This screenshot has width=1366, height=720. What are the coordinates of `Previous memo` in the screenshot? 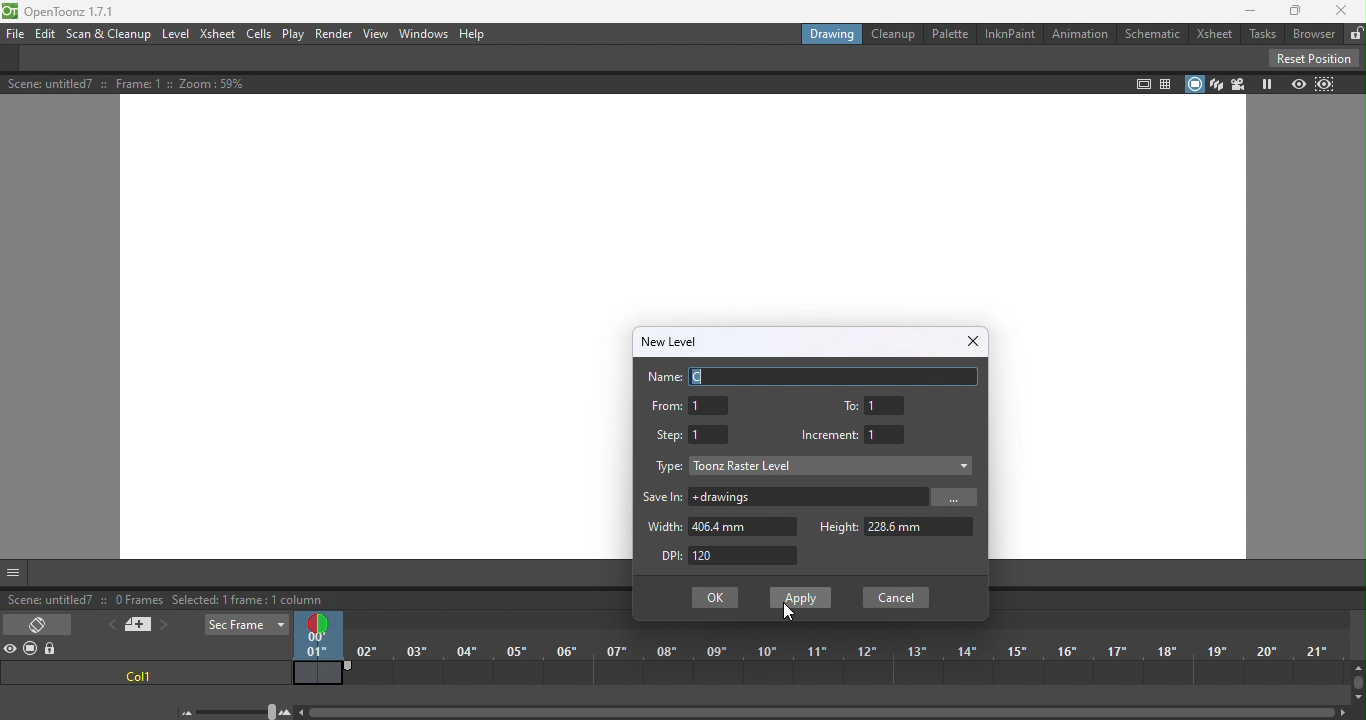 It's located at (109, 625).